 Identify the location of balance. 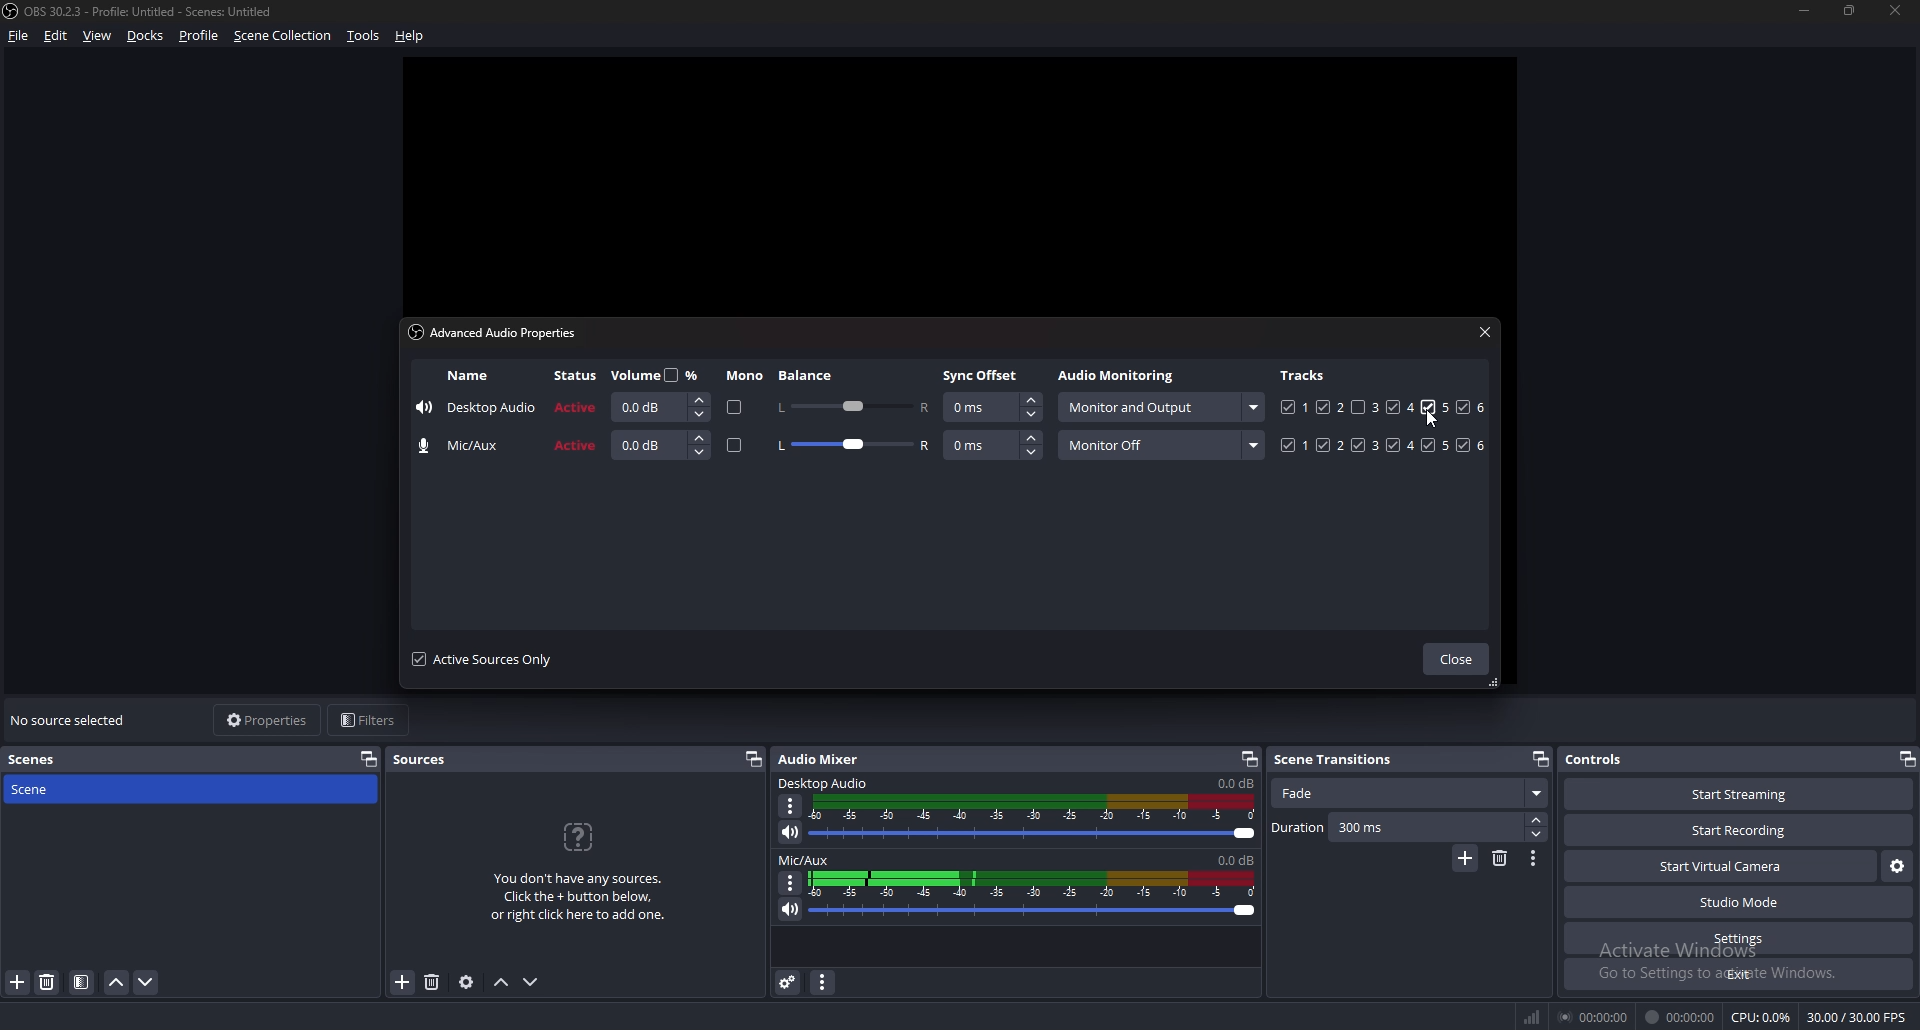
(808, 375).